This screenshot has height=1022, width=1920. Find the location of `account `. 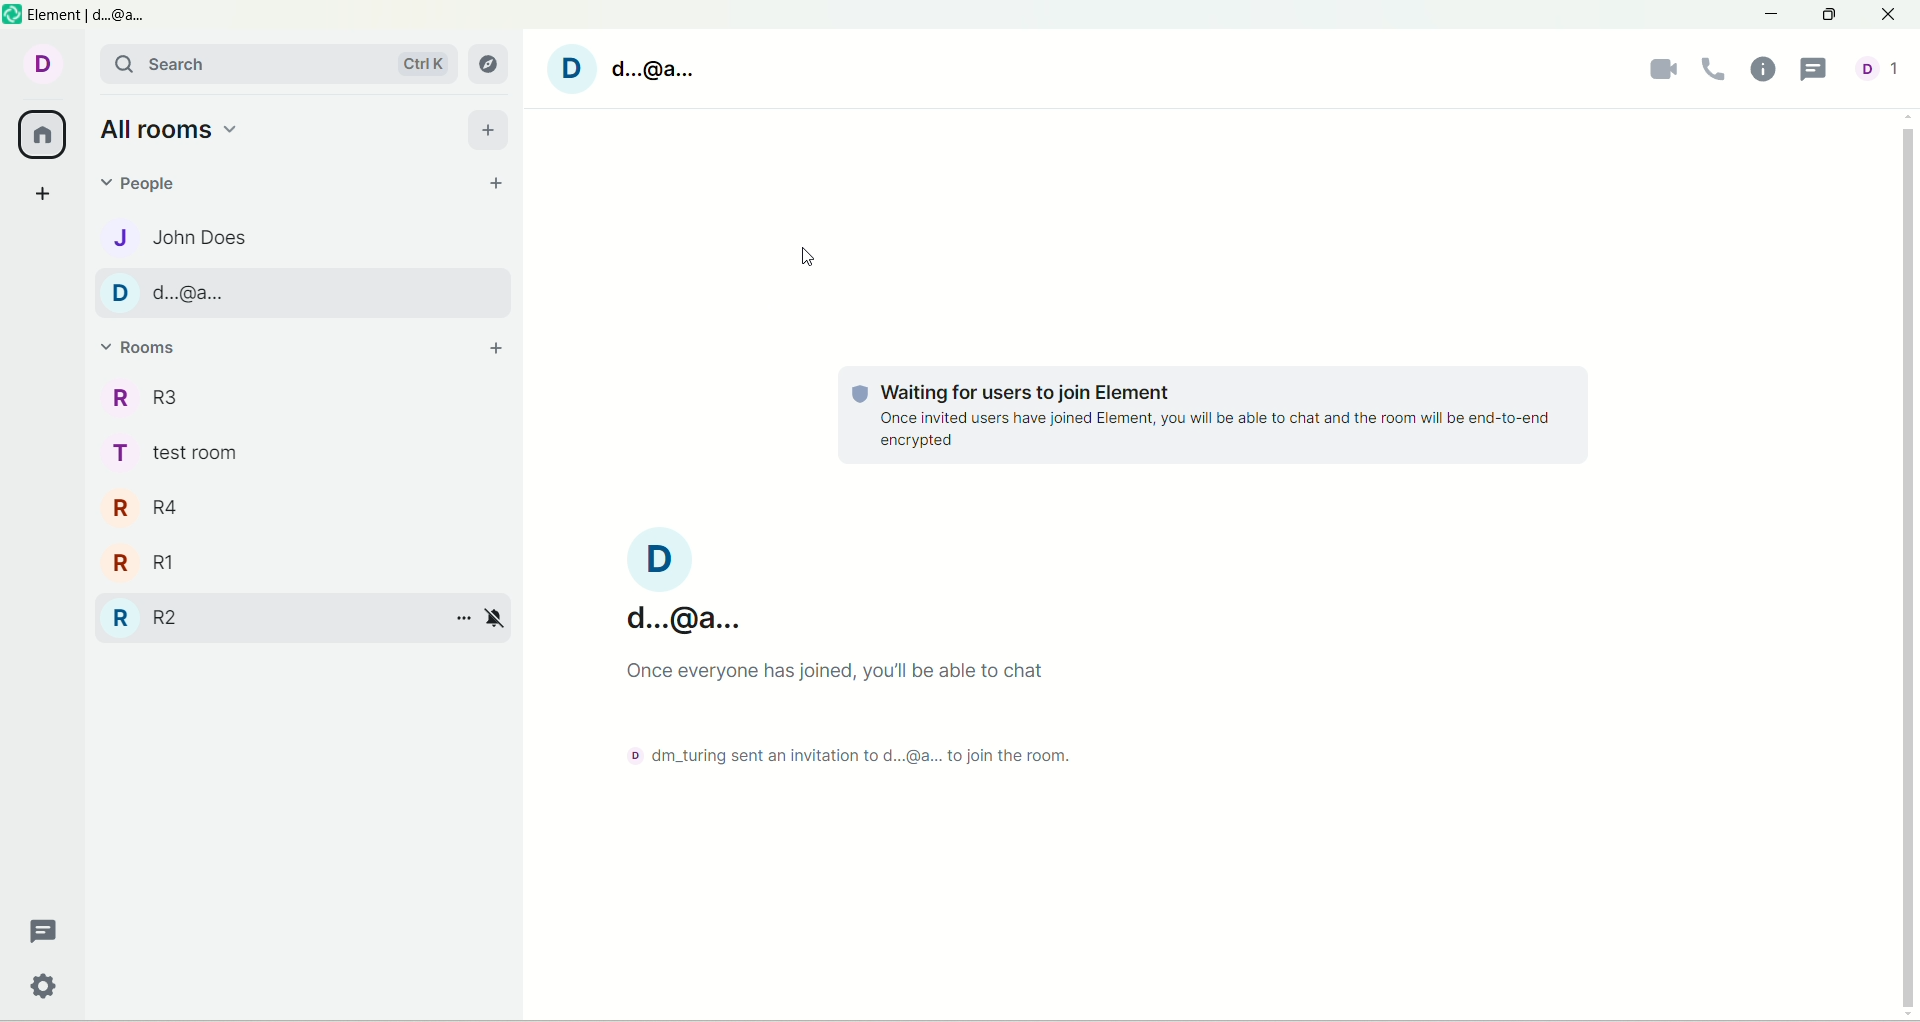

account  is located at coordinates (172, 293).